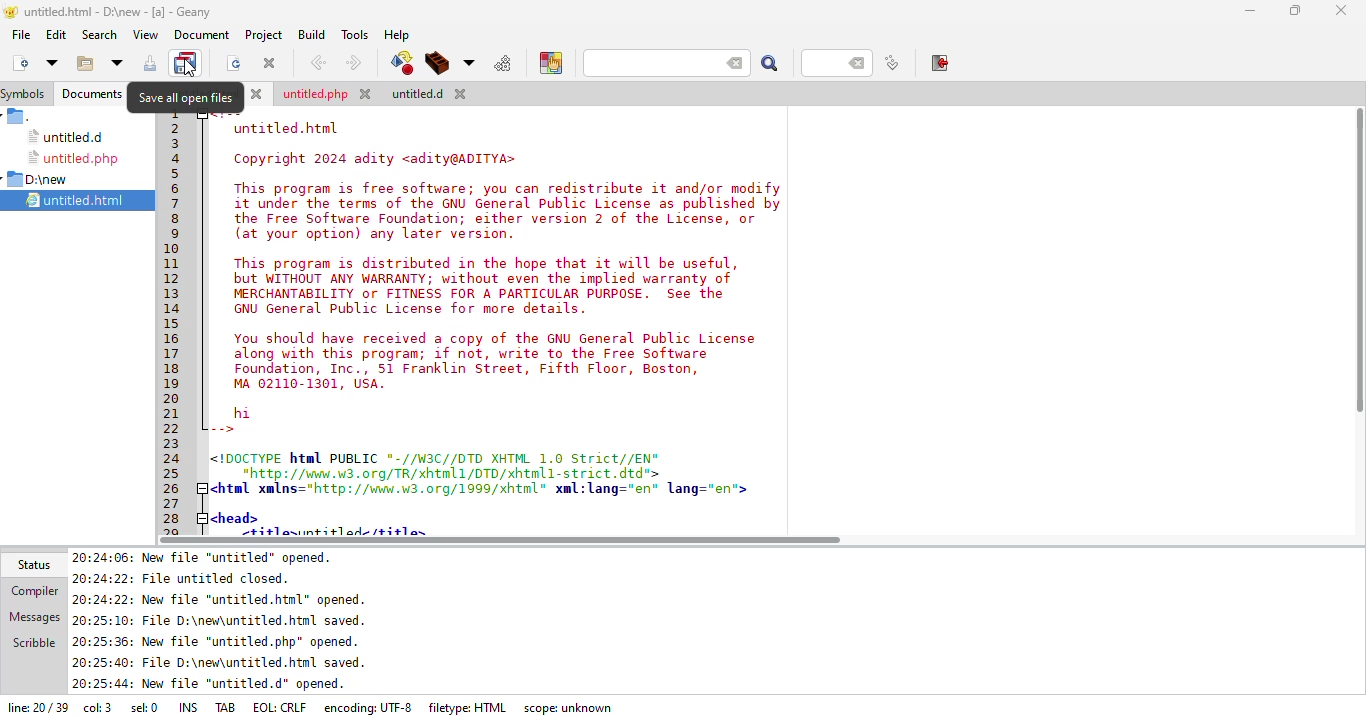 Image resolution: width=1366 pixels, height=718 pixels. I want to click on geany, so click(112, 11).